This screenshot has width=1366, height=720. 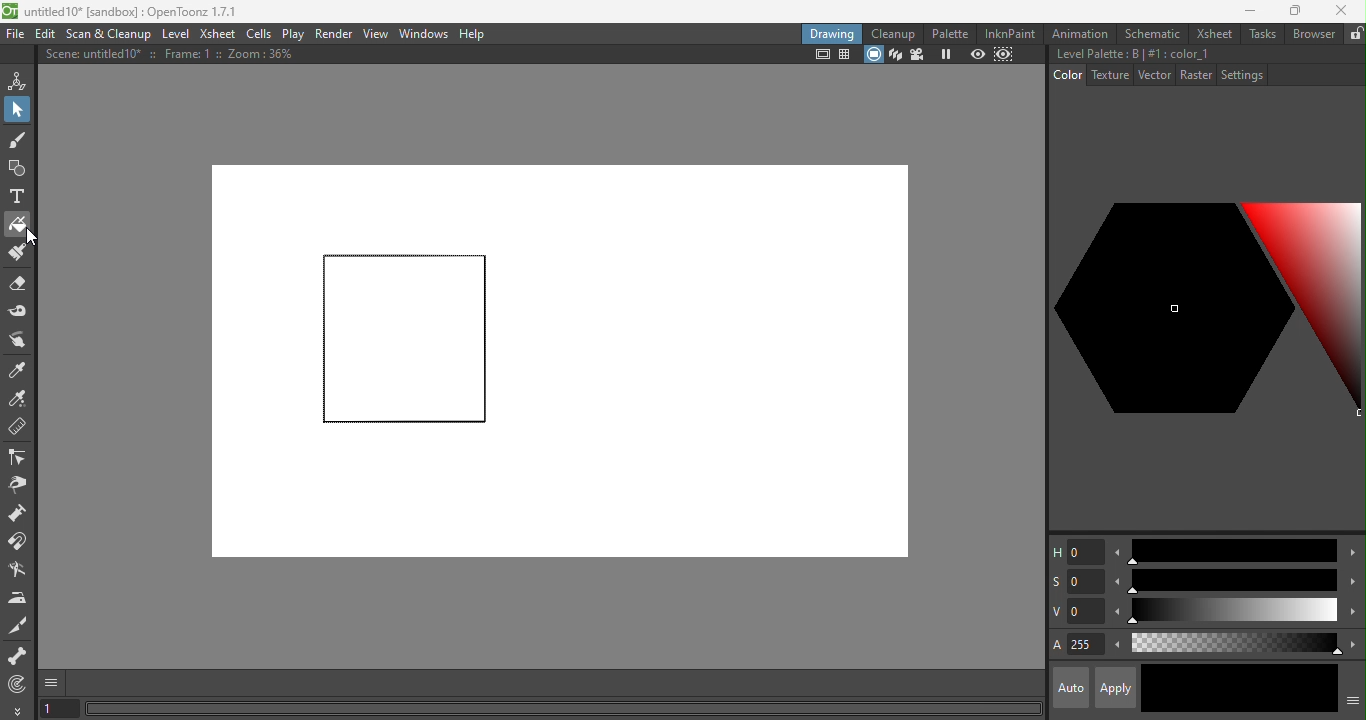 What do you see at coordinates (820, 55) in the screenshot?
I see `Safe area` at bounding box center [820, 55].